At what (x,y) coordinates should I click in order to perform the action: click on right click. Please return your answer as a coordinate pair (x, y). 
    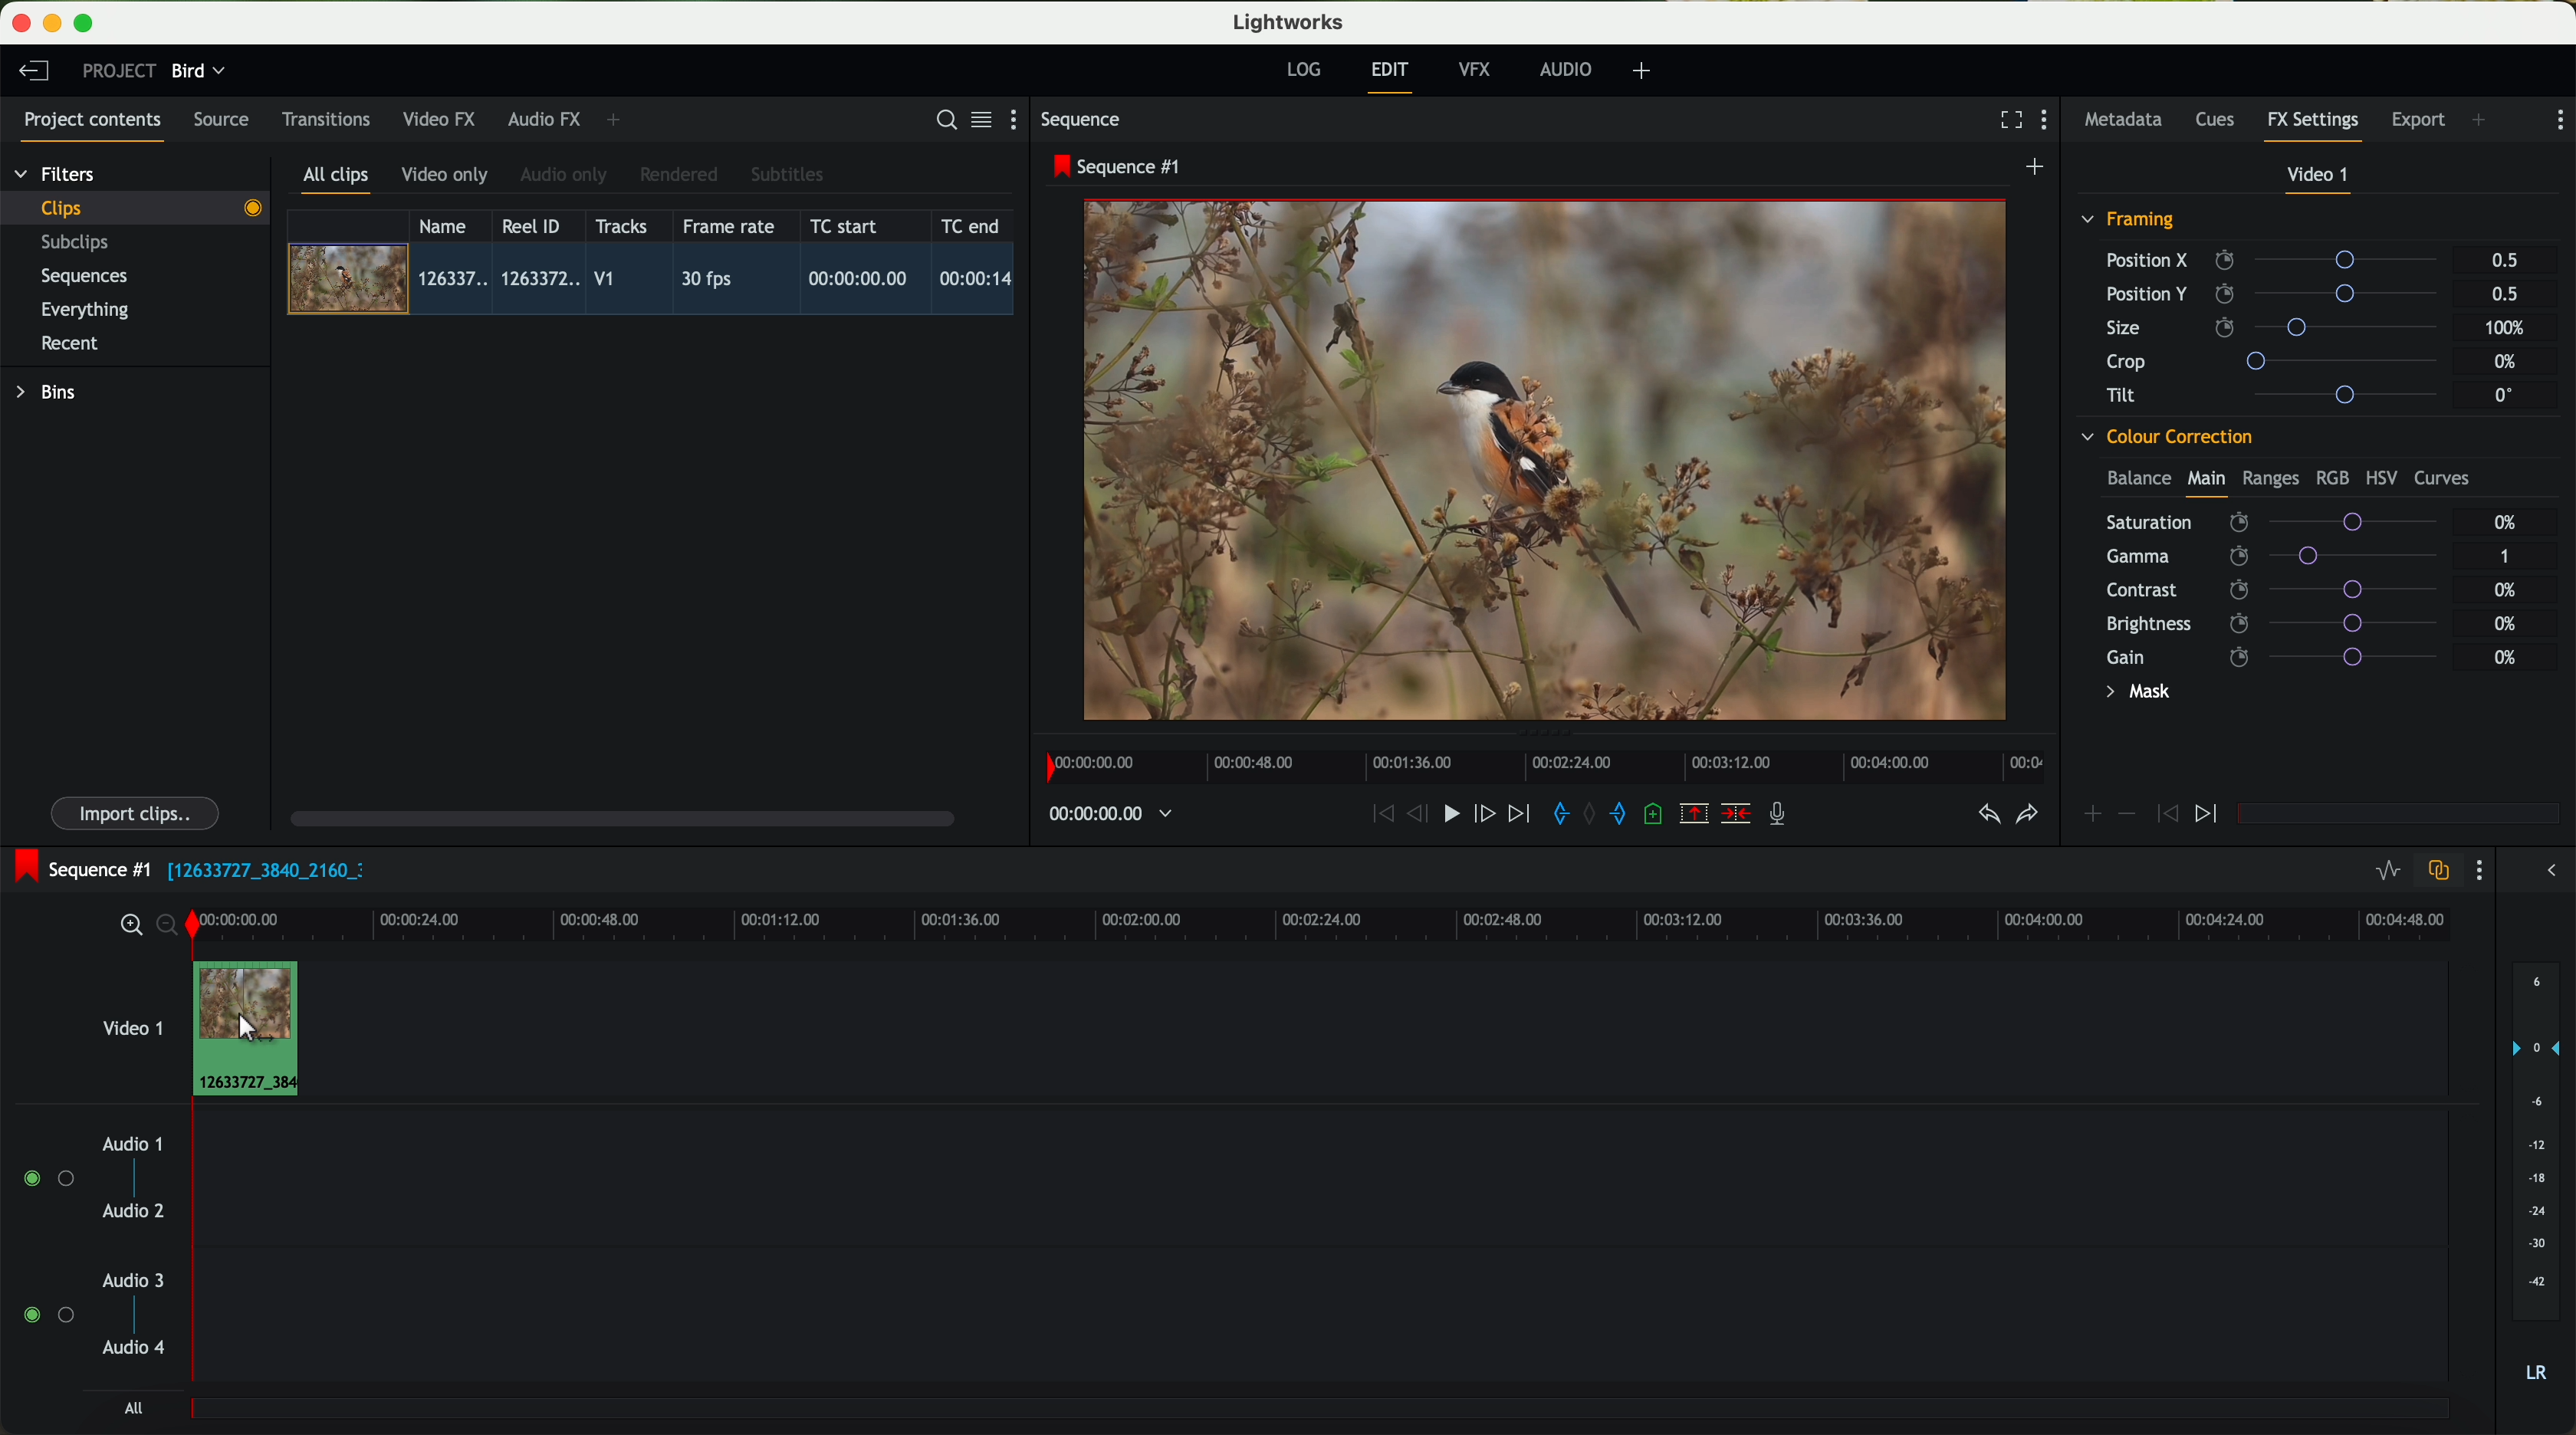
    Looking at the image, I should click on (243, 1029).